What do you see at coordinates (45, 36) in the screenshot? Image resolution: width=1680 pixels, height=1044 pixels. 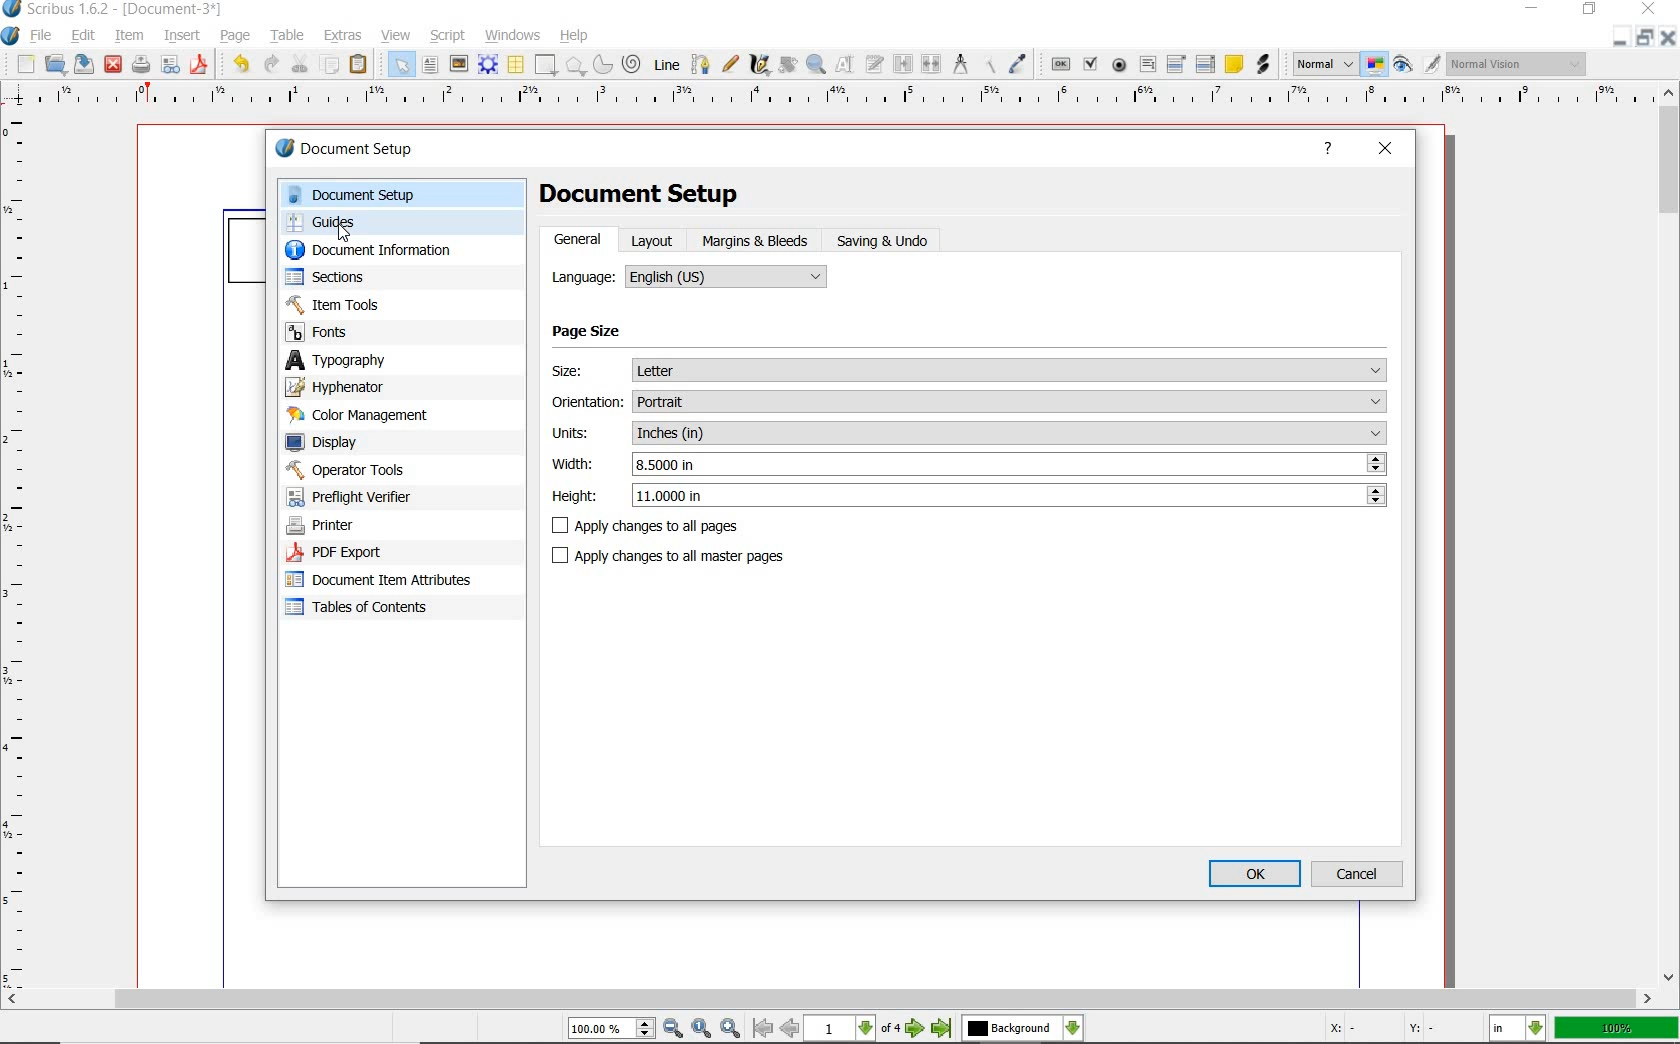 I see `file` at bounding box center [45, 36].